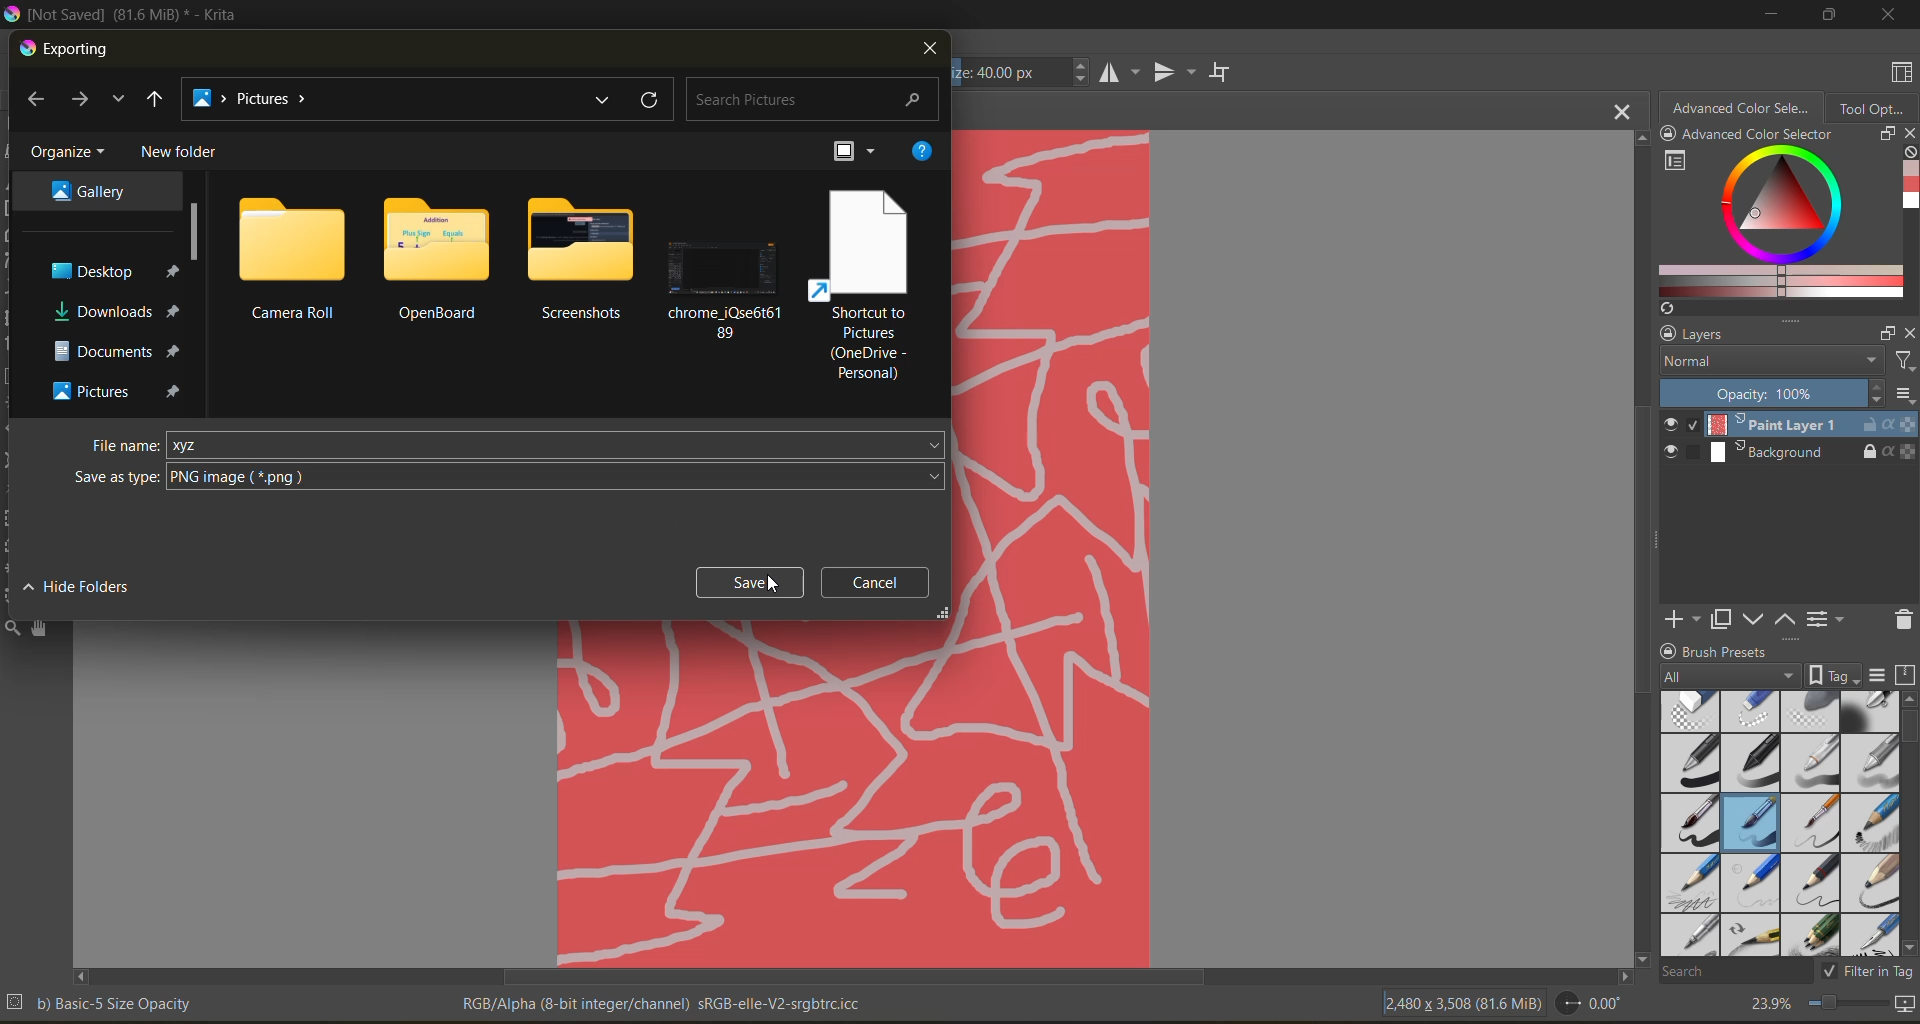 Image resolution: width=1920 pixels, height=1024 pixels. I want to click on close tab, so click(1624, 110).